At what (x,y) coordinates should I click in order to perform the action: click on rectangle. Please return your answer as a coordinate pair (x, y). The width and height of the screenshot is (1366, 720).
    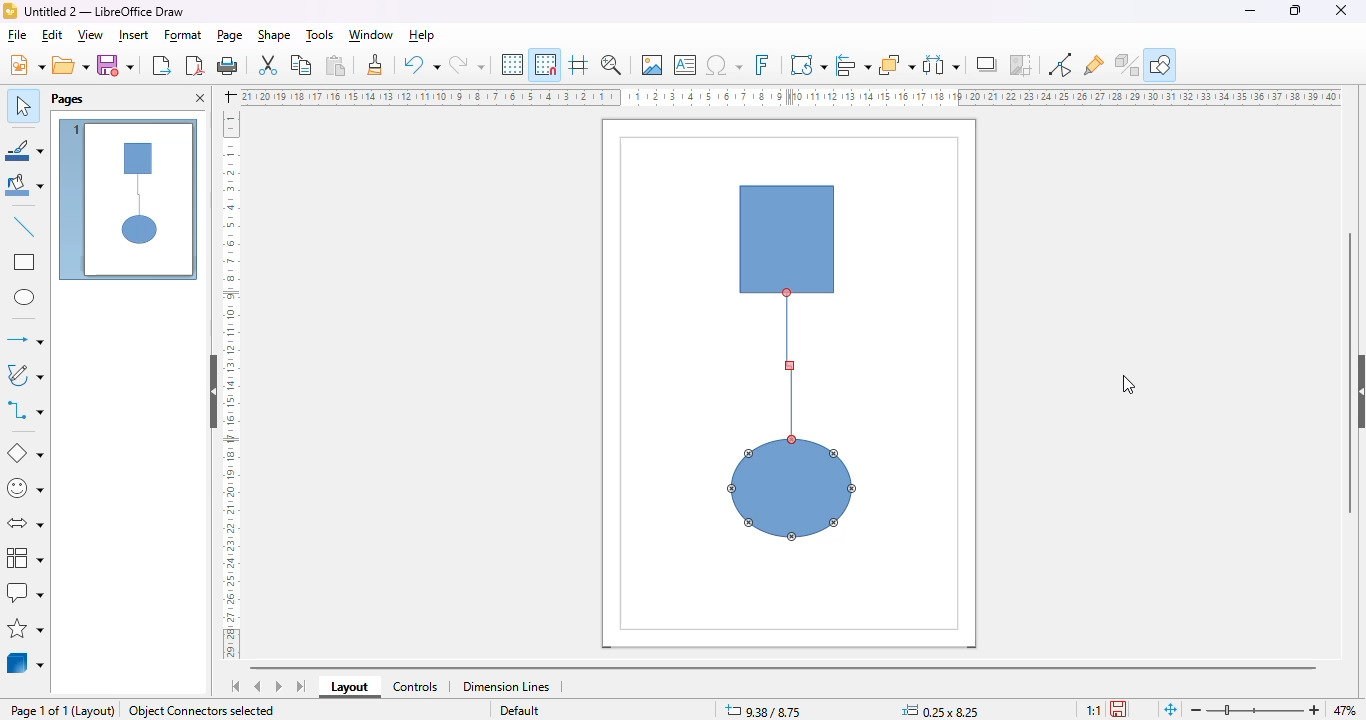
    Looking at the image, I should click on (25, 262).